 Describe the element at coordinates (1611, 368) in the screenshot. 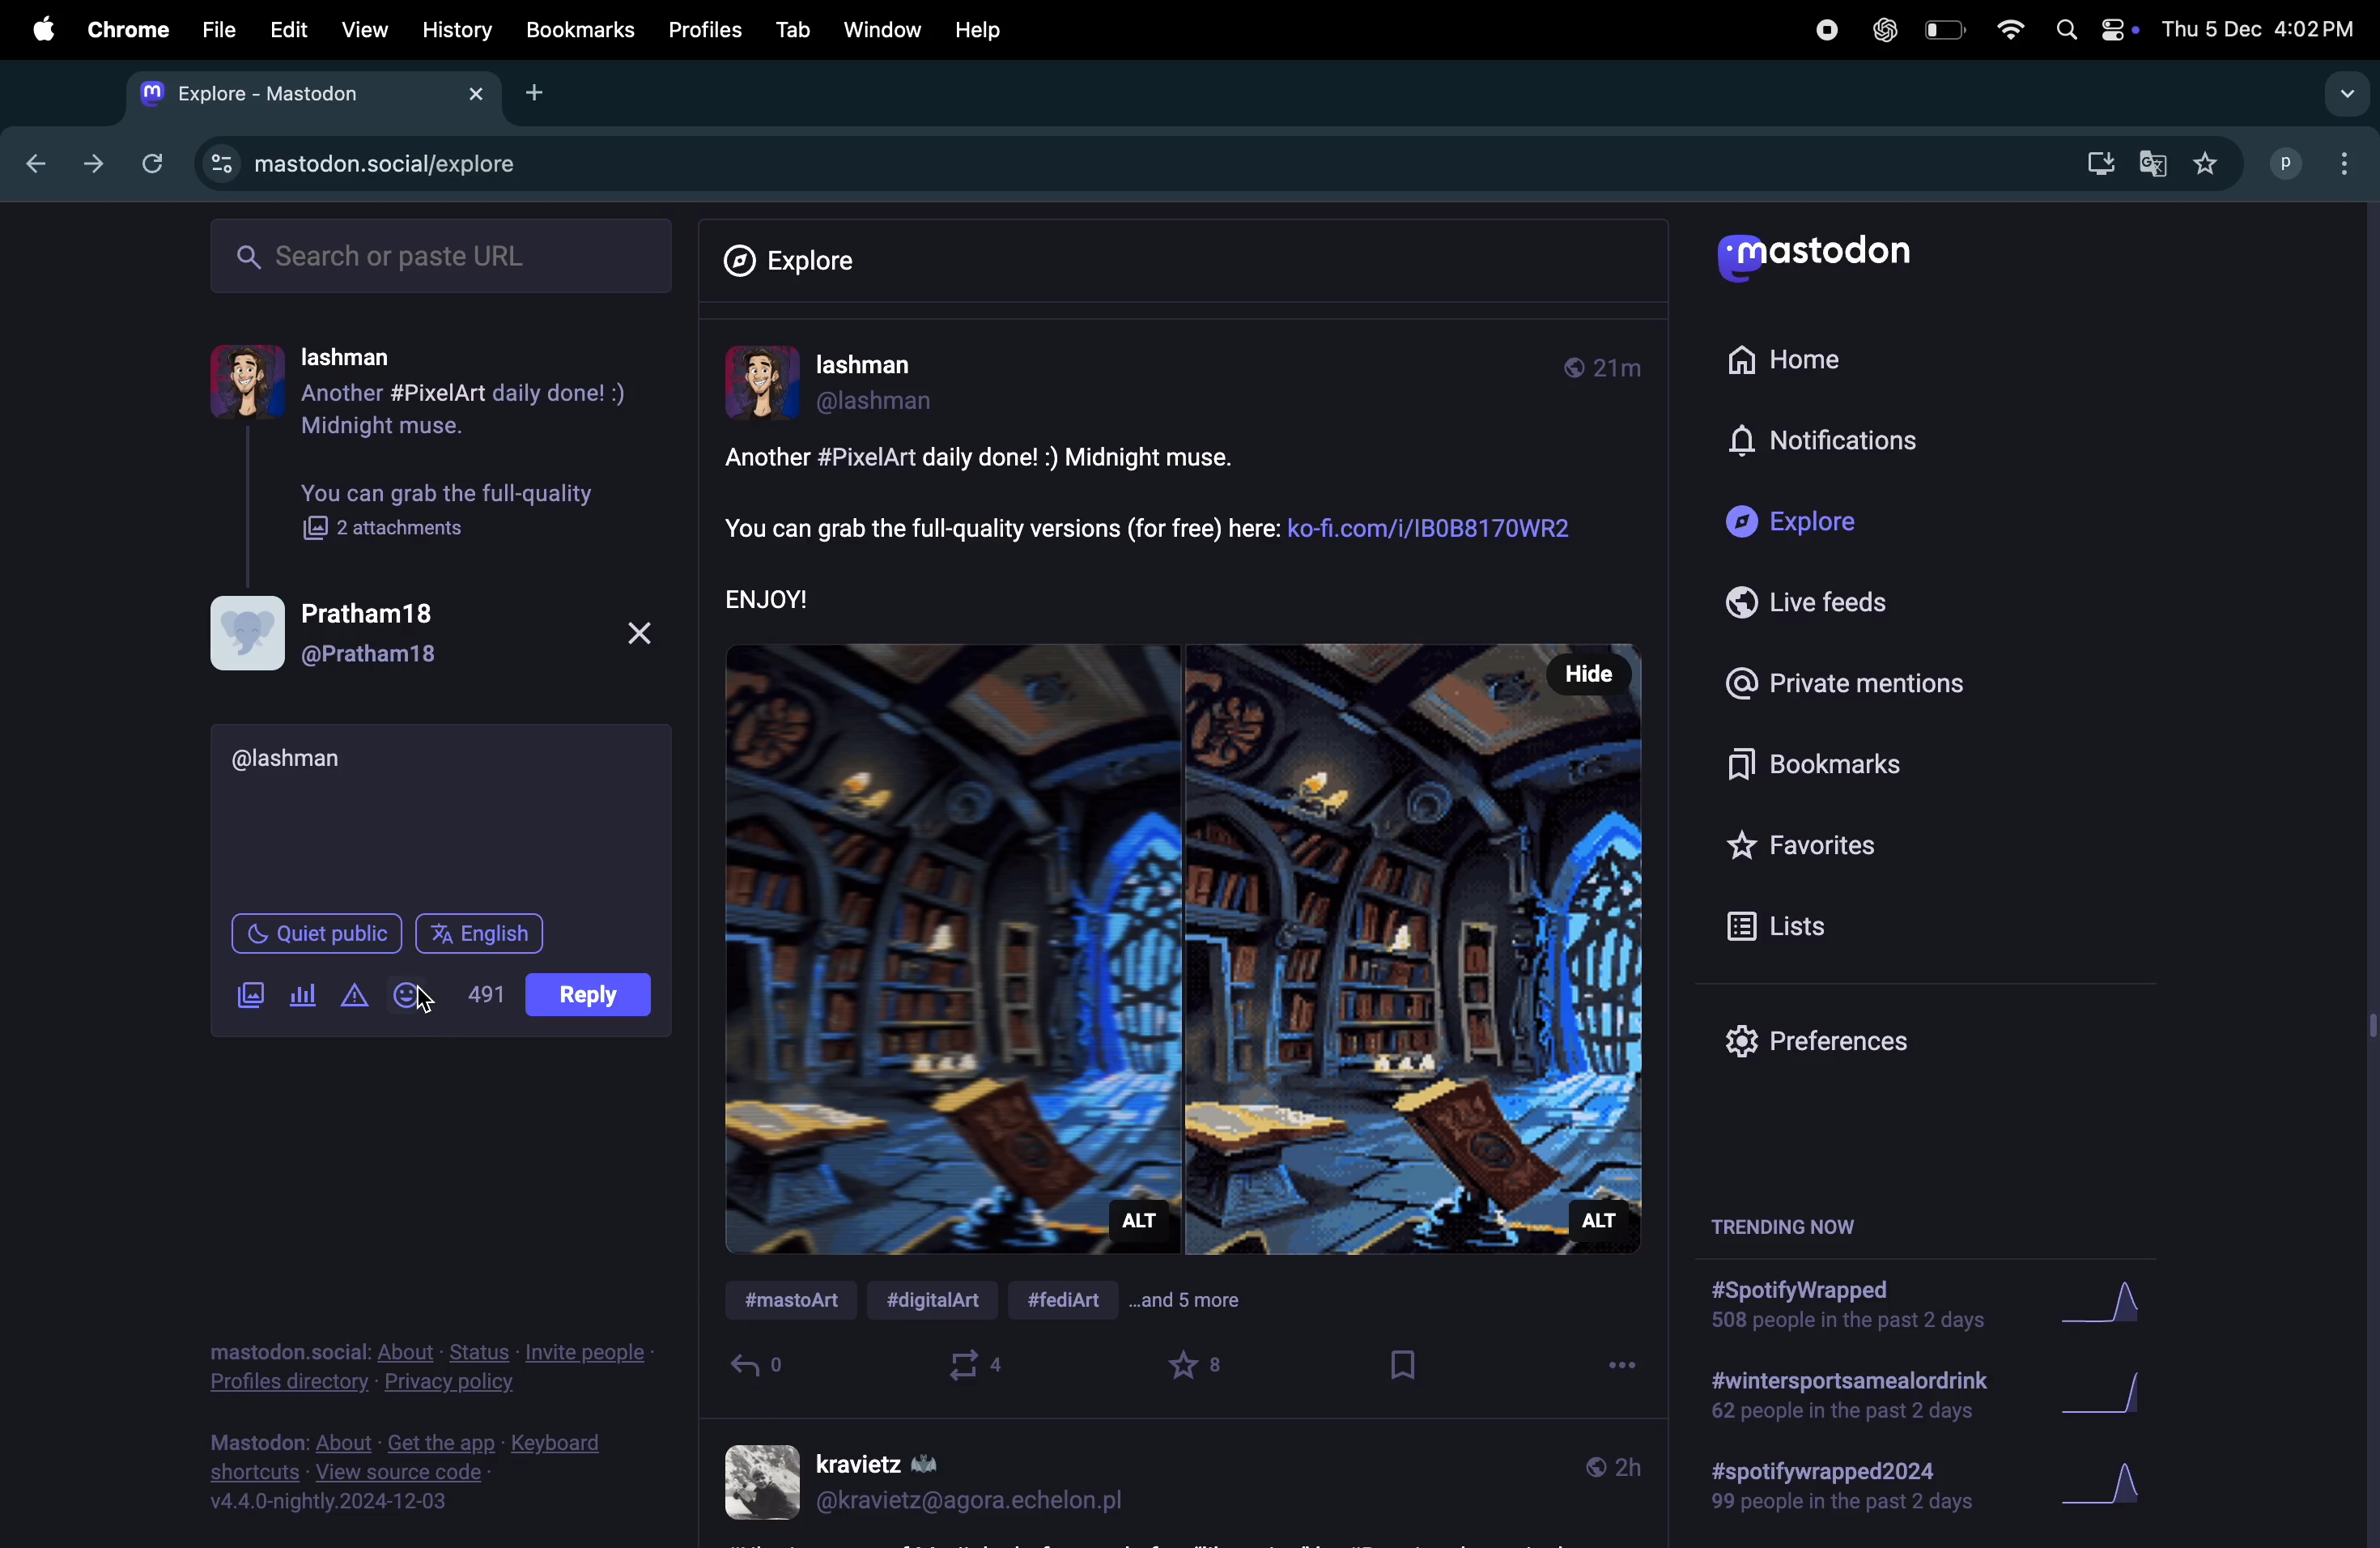

I see `time` at that location.